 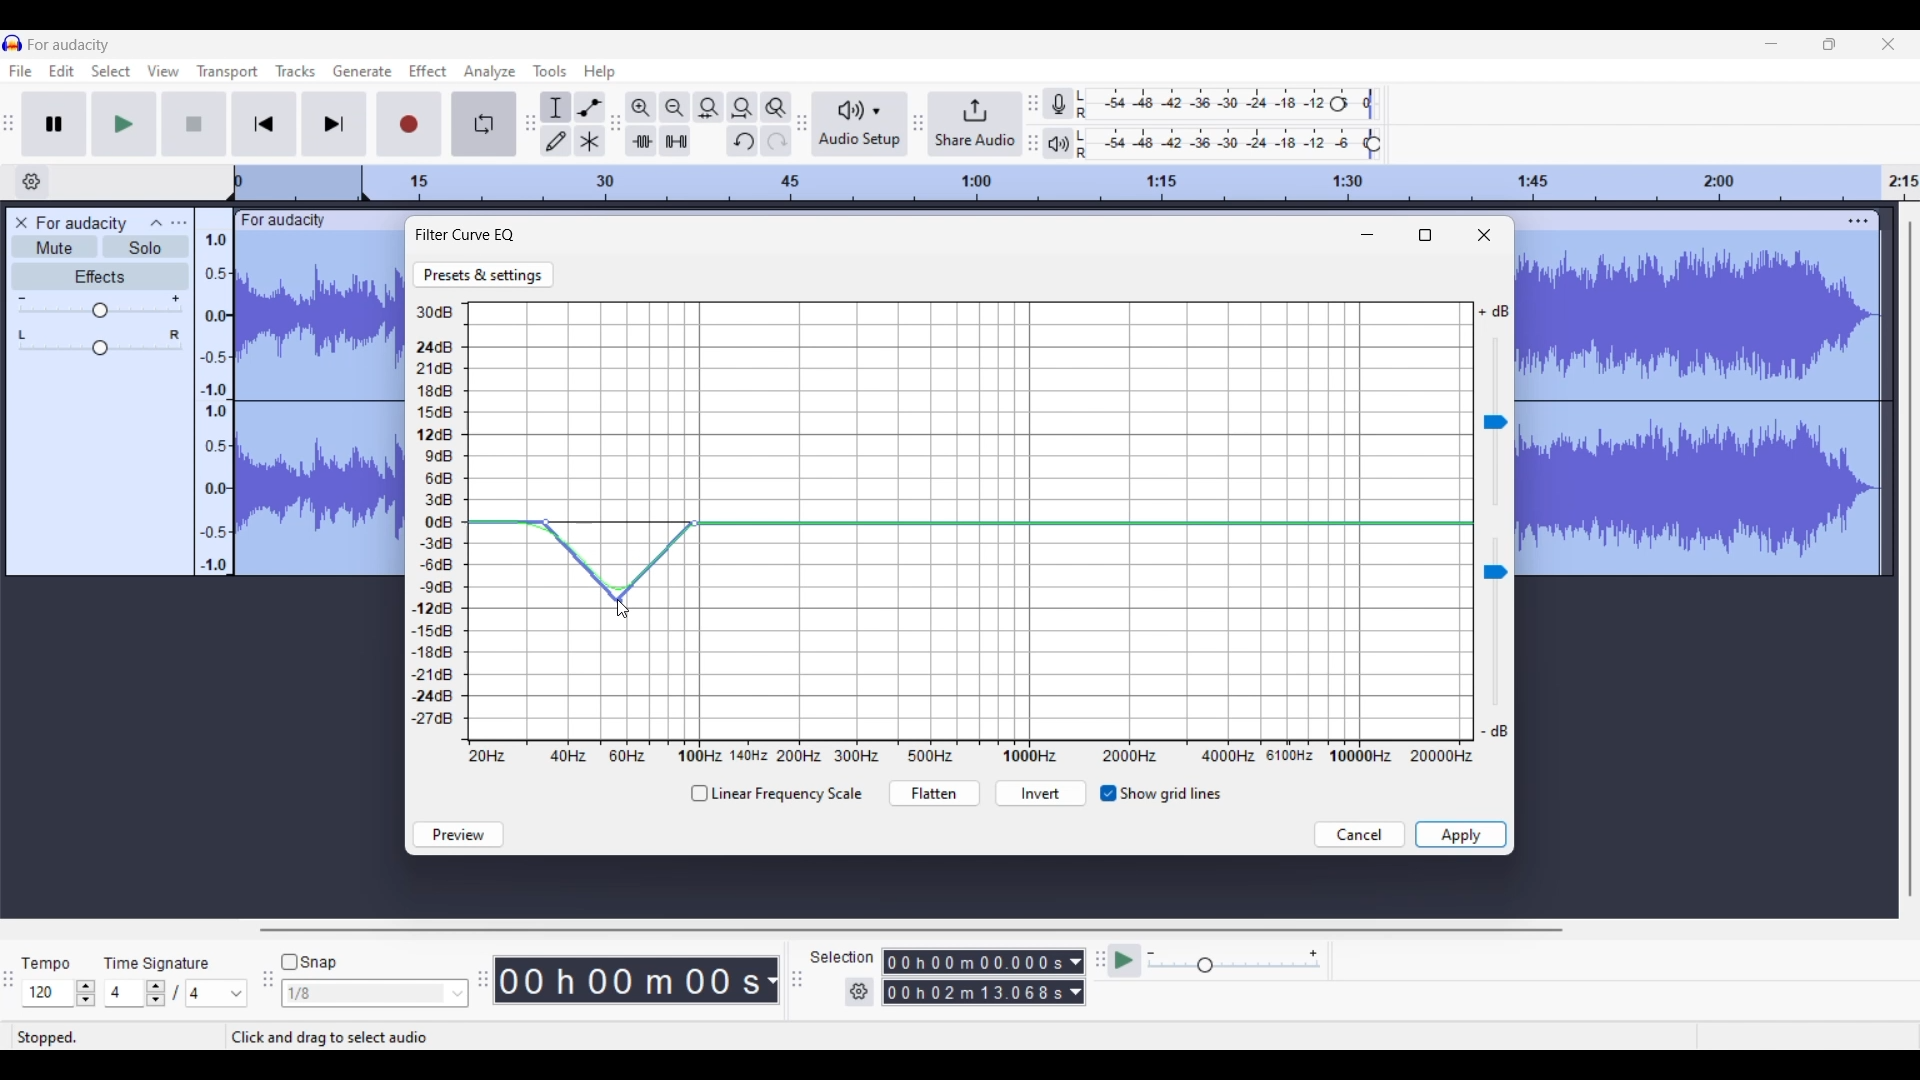 What do you see at coordinates (776, 140) in the screenshot?
I see `Redo` at bounding box center [776, 140].